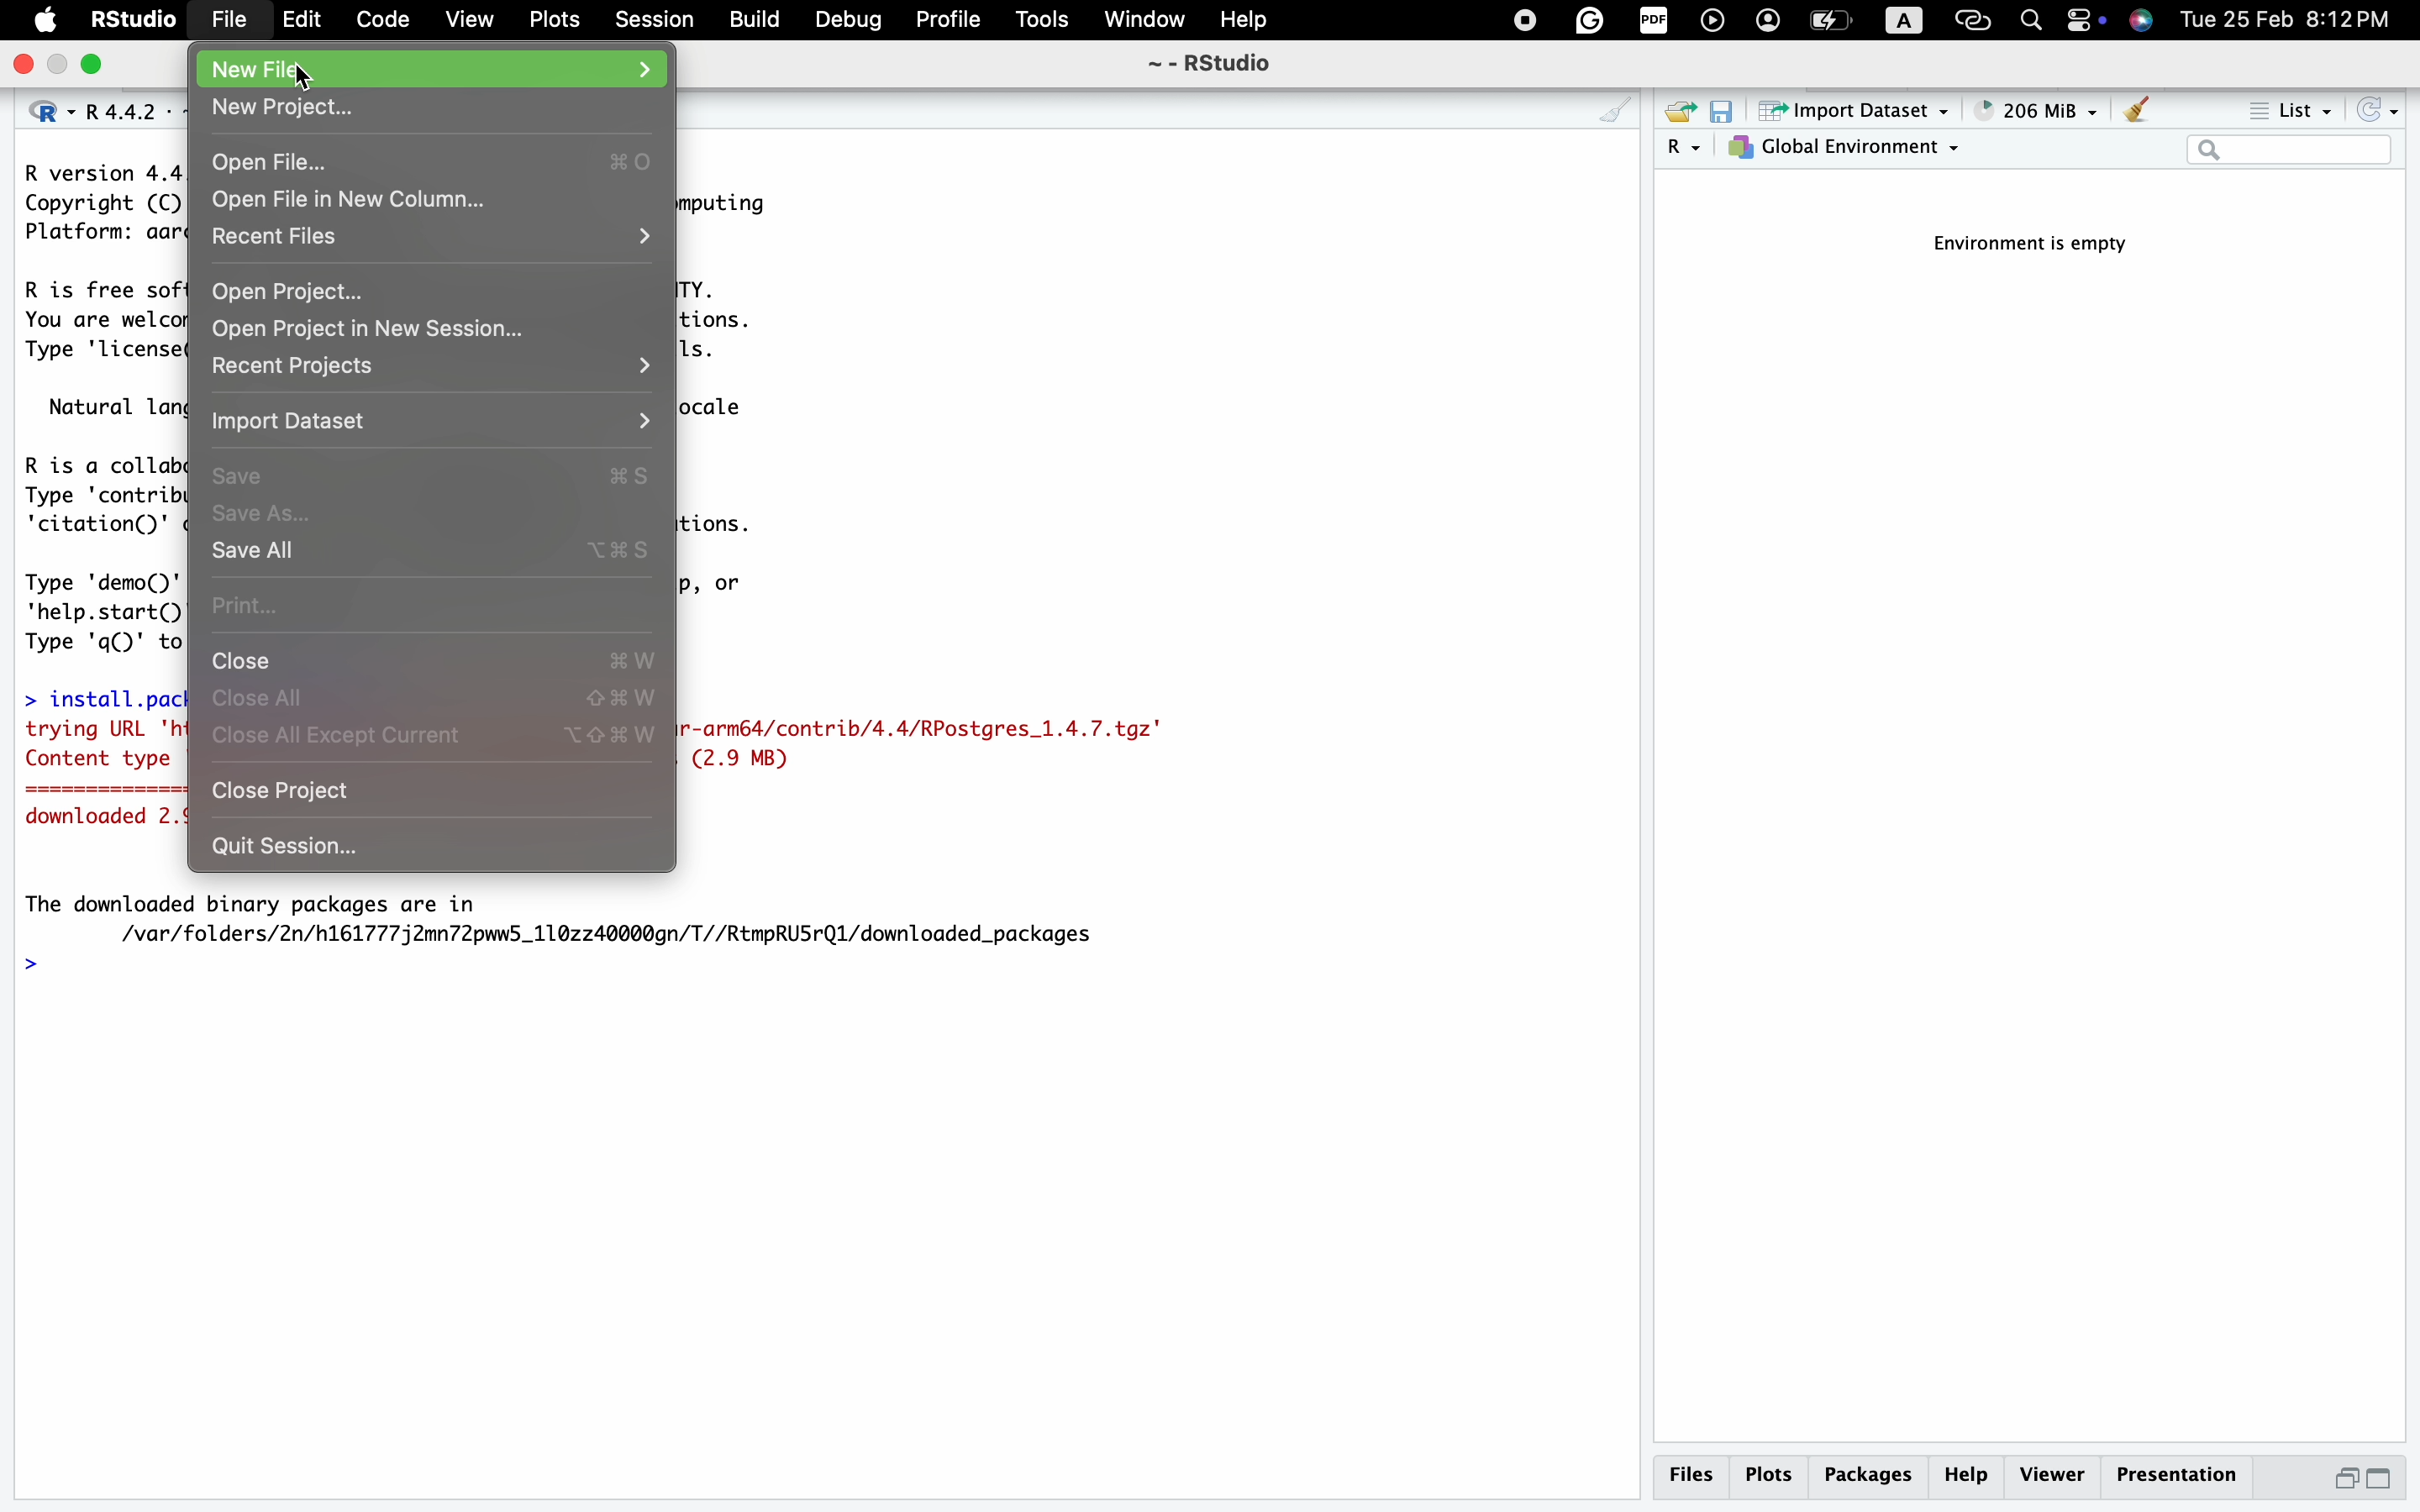 The height and width of the screenshot is (1512, 2420). Describe the element at coordinates (1044, 19) in the screenshot. I see `tools` at that location.